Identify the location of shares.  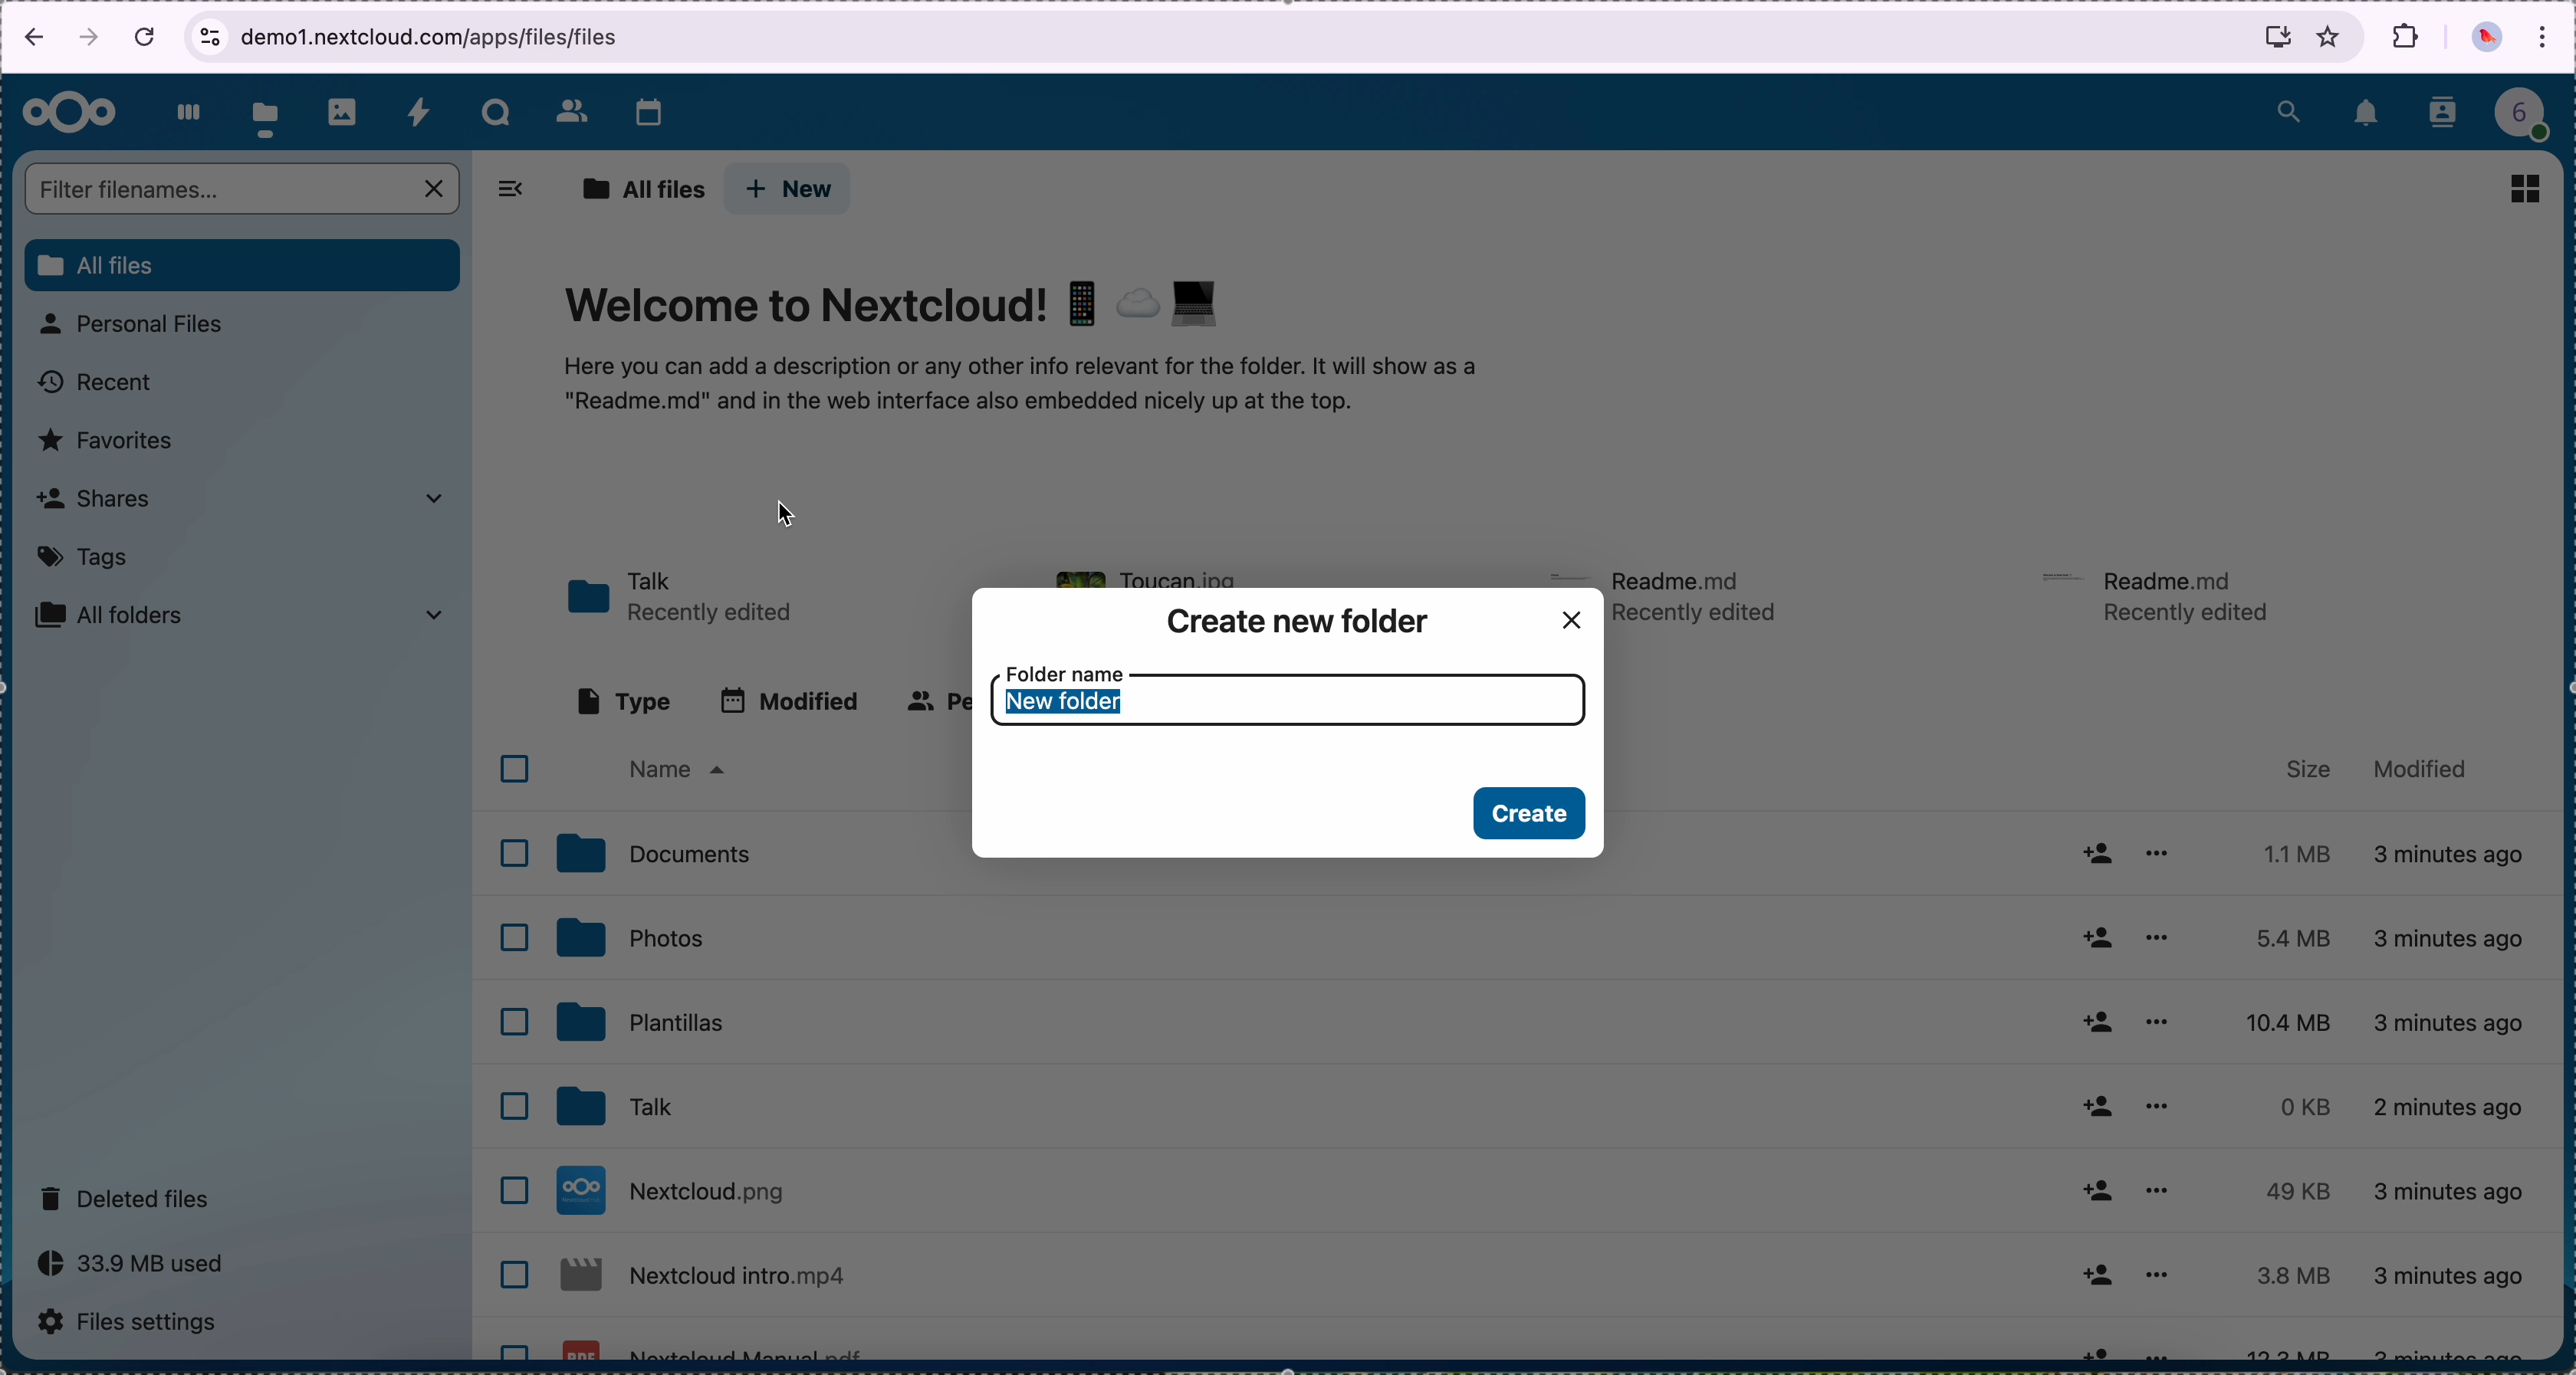
(238, 497).